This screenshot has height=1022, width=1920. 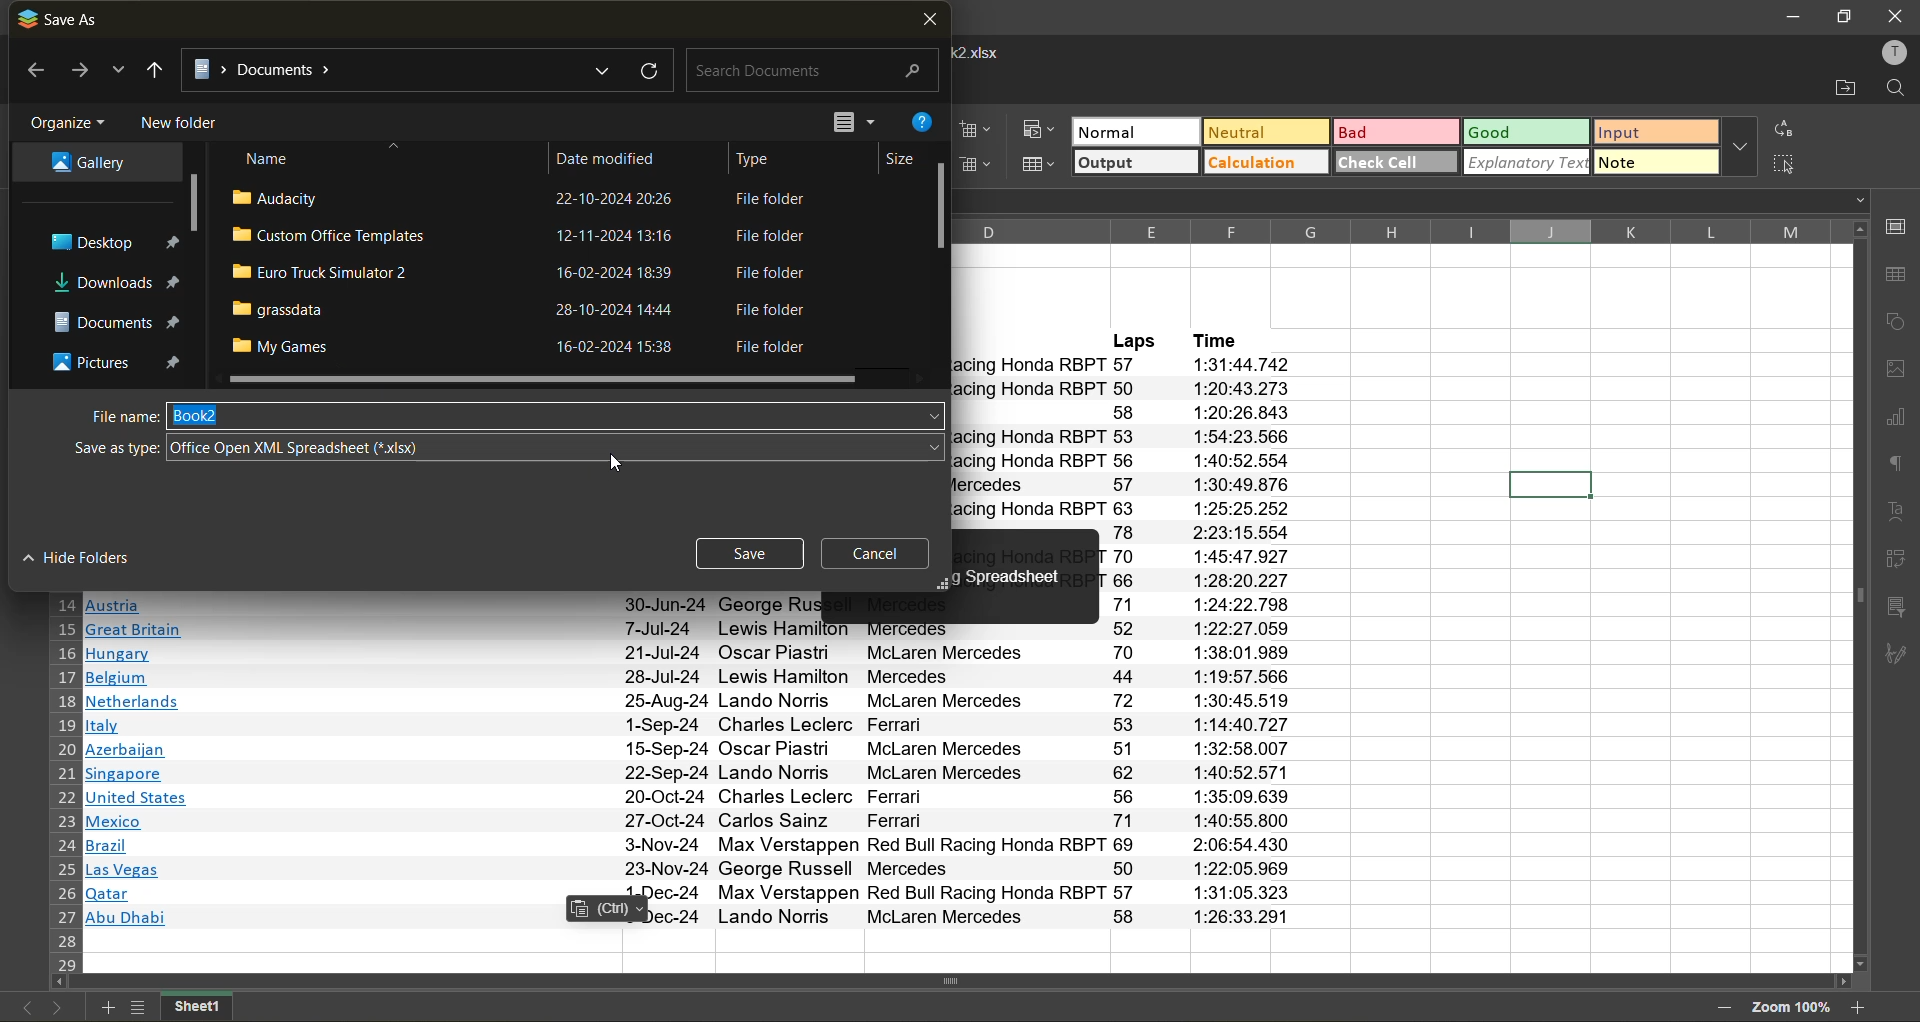 I want to click on text, so click(x=1896, y=512).